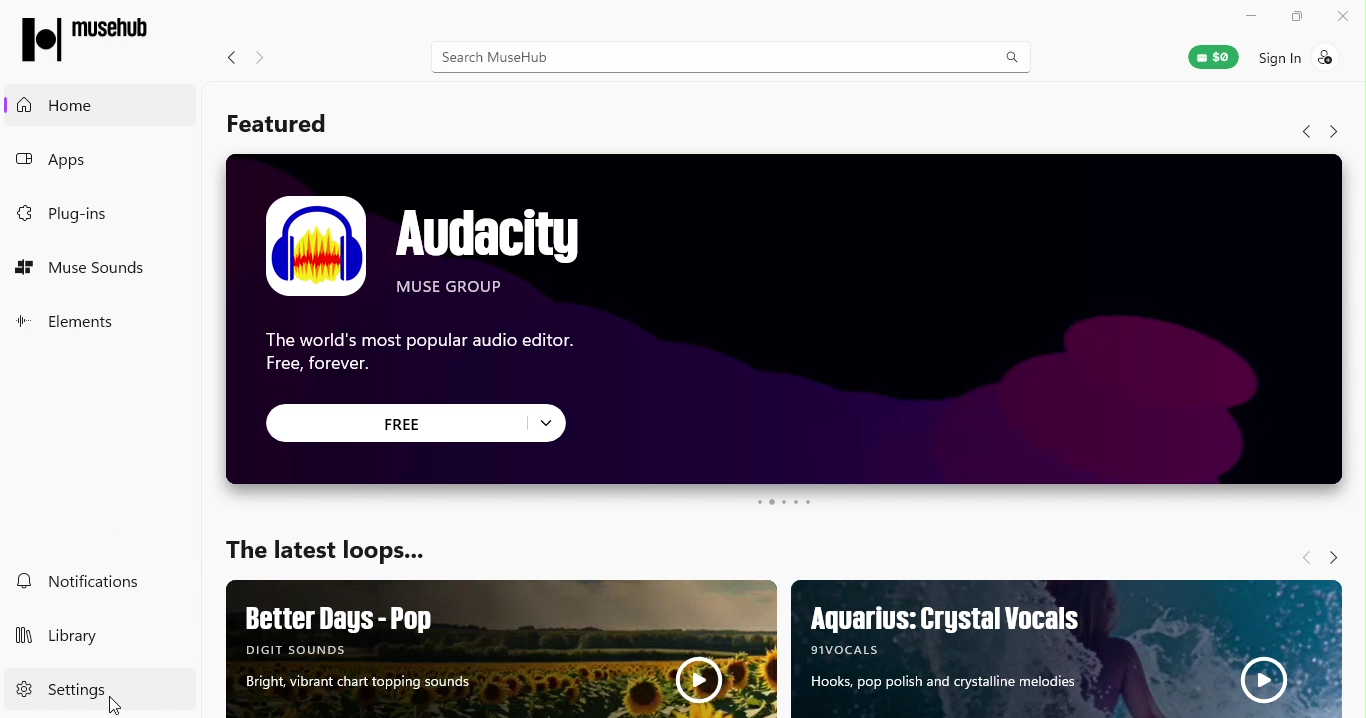 The width and height of the screenshot is (1366, 718). What do you see at coordinates (287, 123) in the screenshot?
I see `Featured` at bounding box center [287, 123].